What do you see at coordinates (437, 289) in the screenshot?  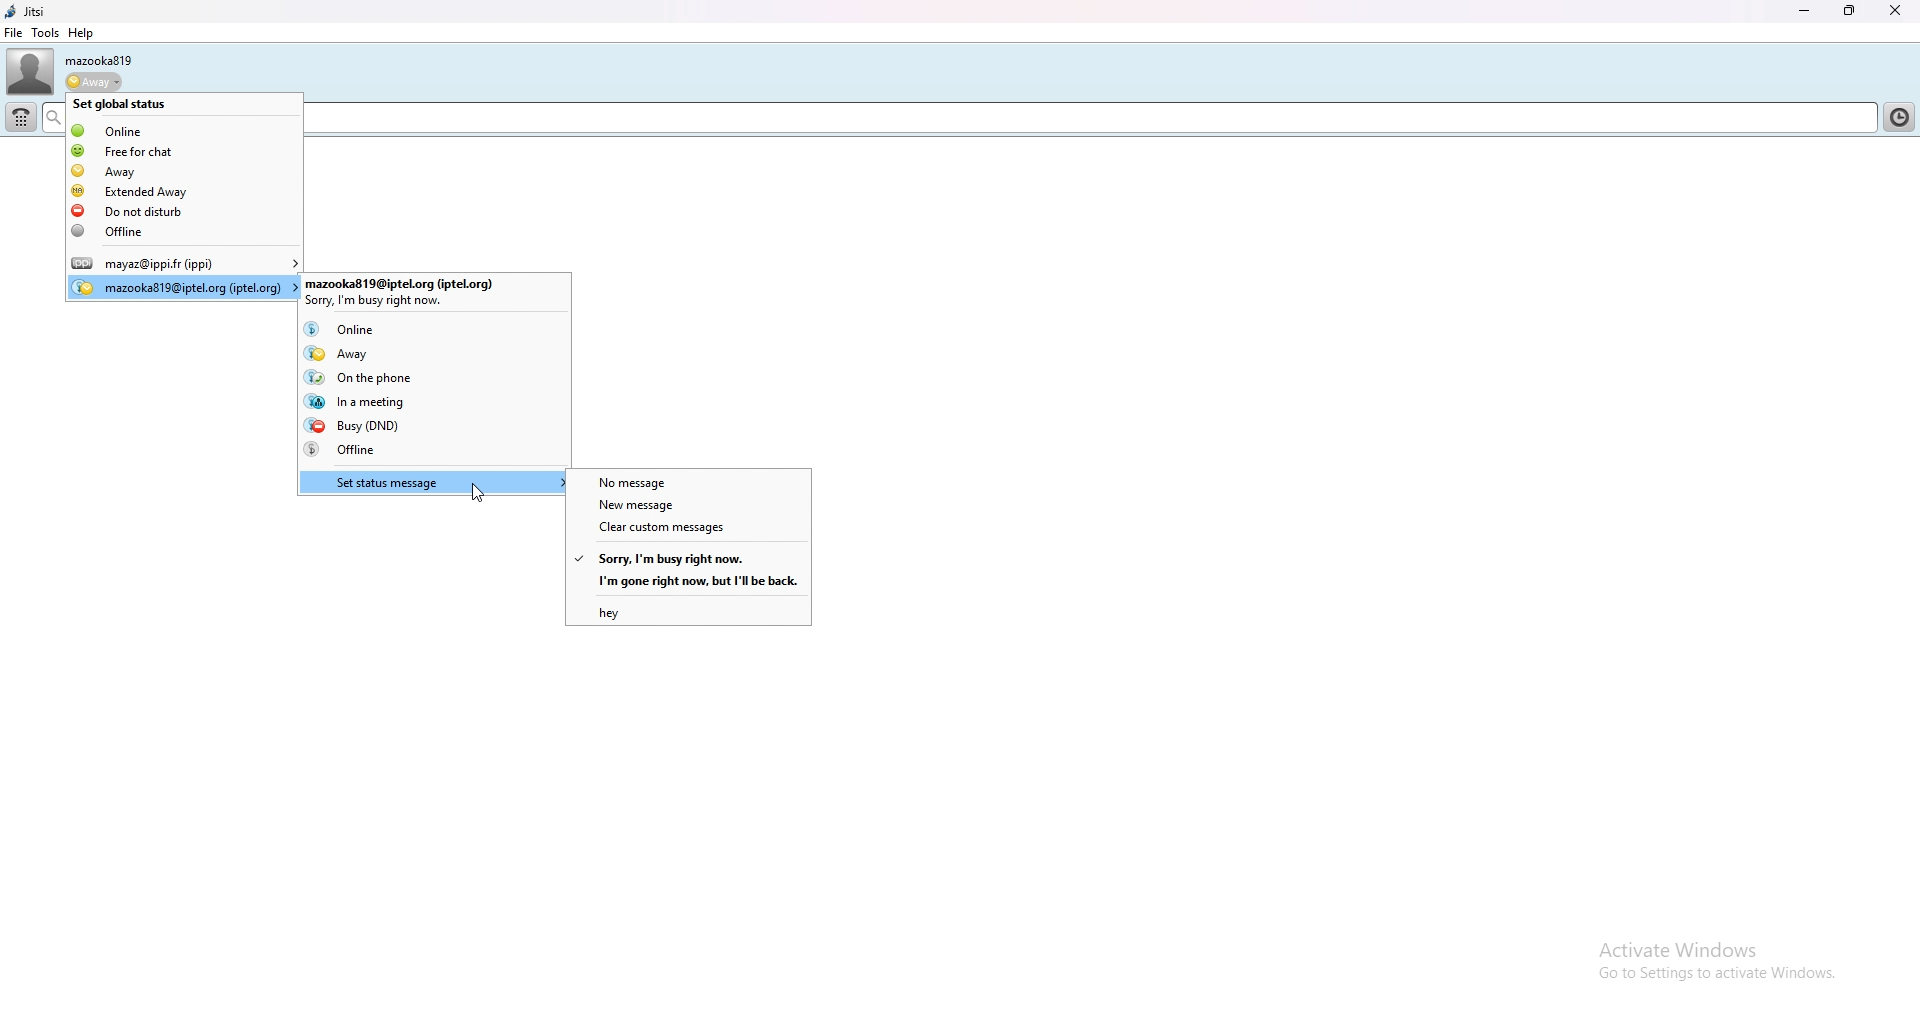 I see `user account` at bounding box center [437, 289].